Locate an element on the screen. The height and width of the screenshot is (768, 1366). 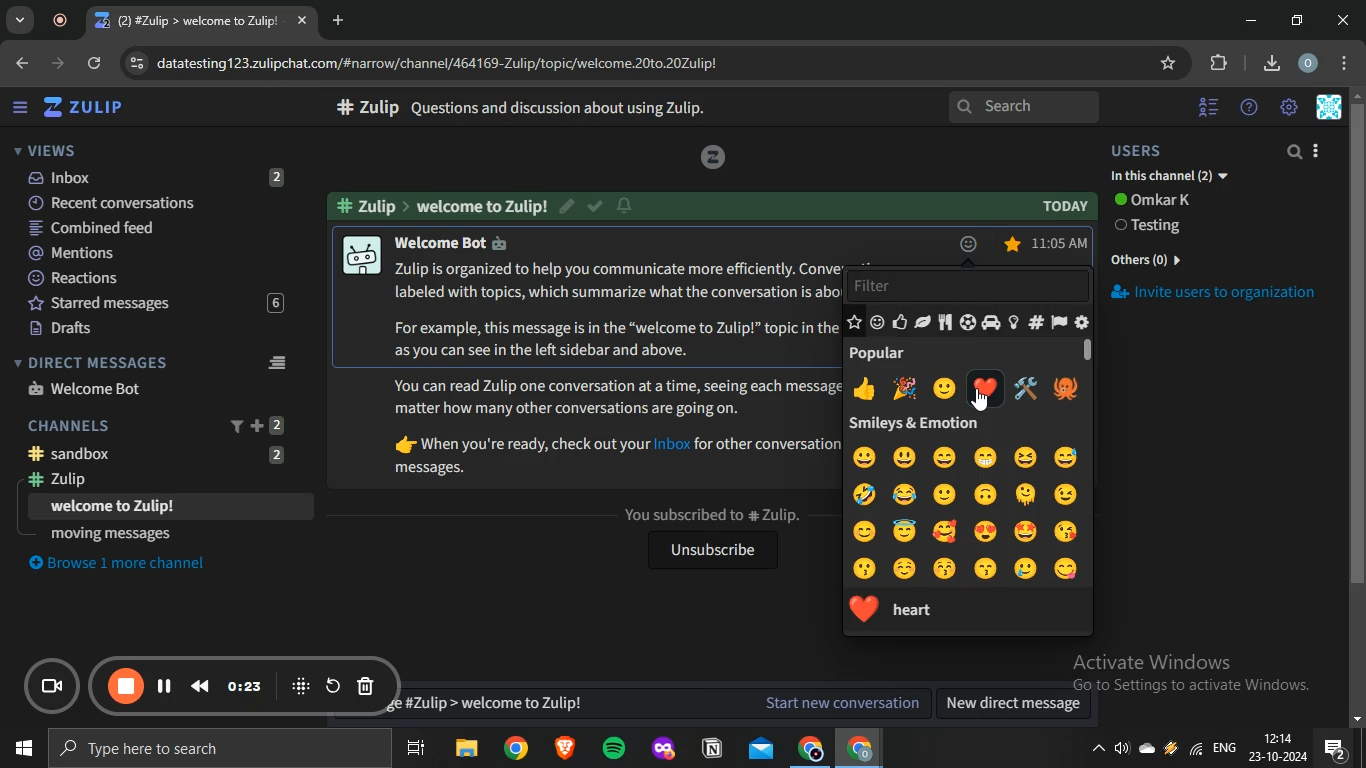
go back to  previous page is located at coordinates (20, 61).